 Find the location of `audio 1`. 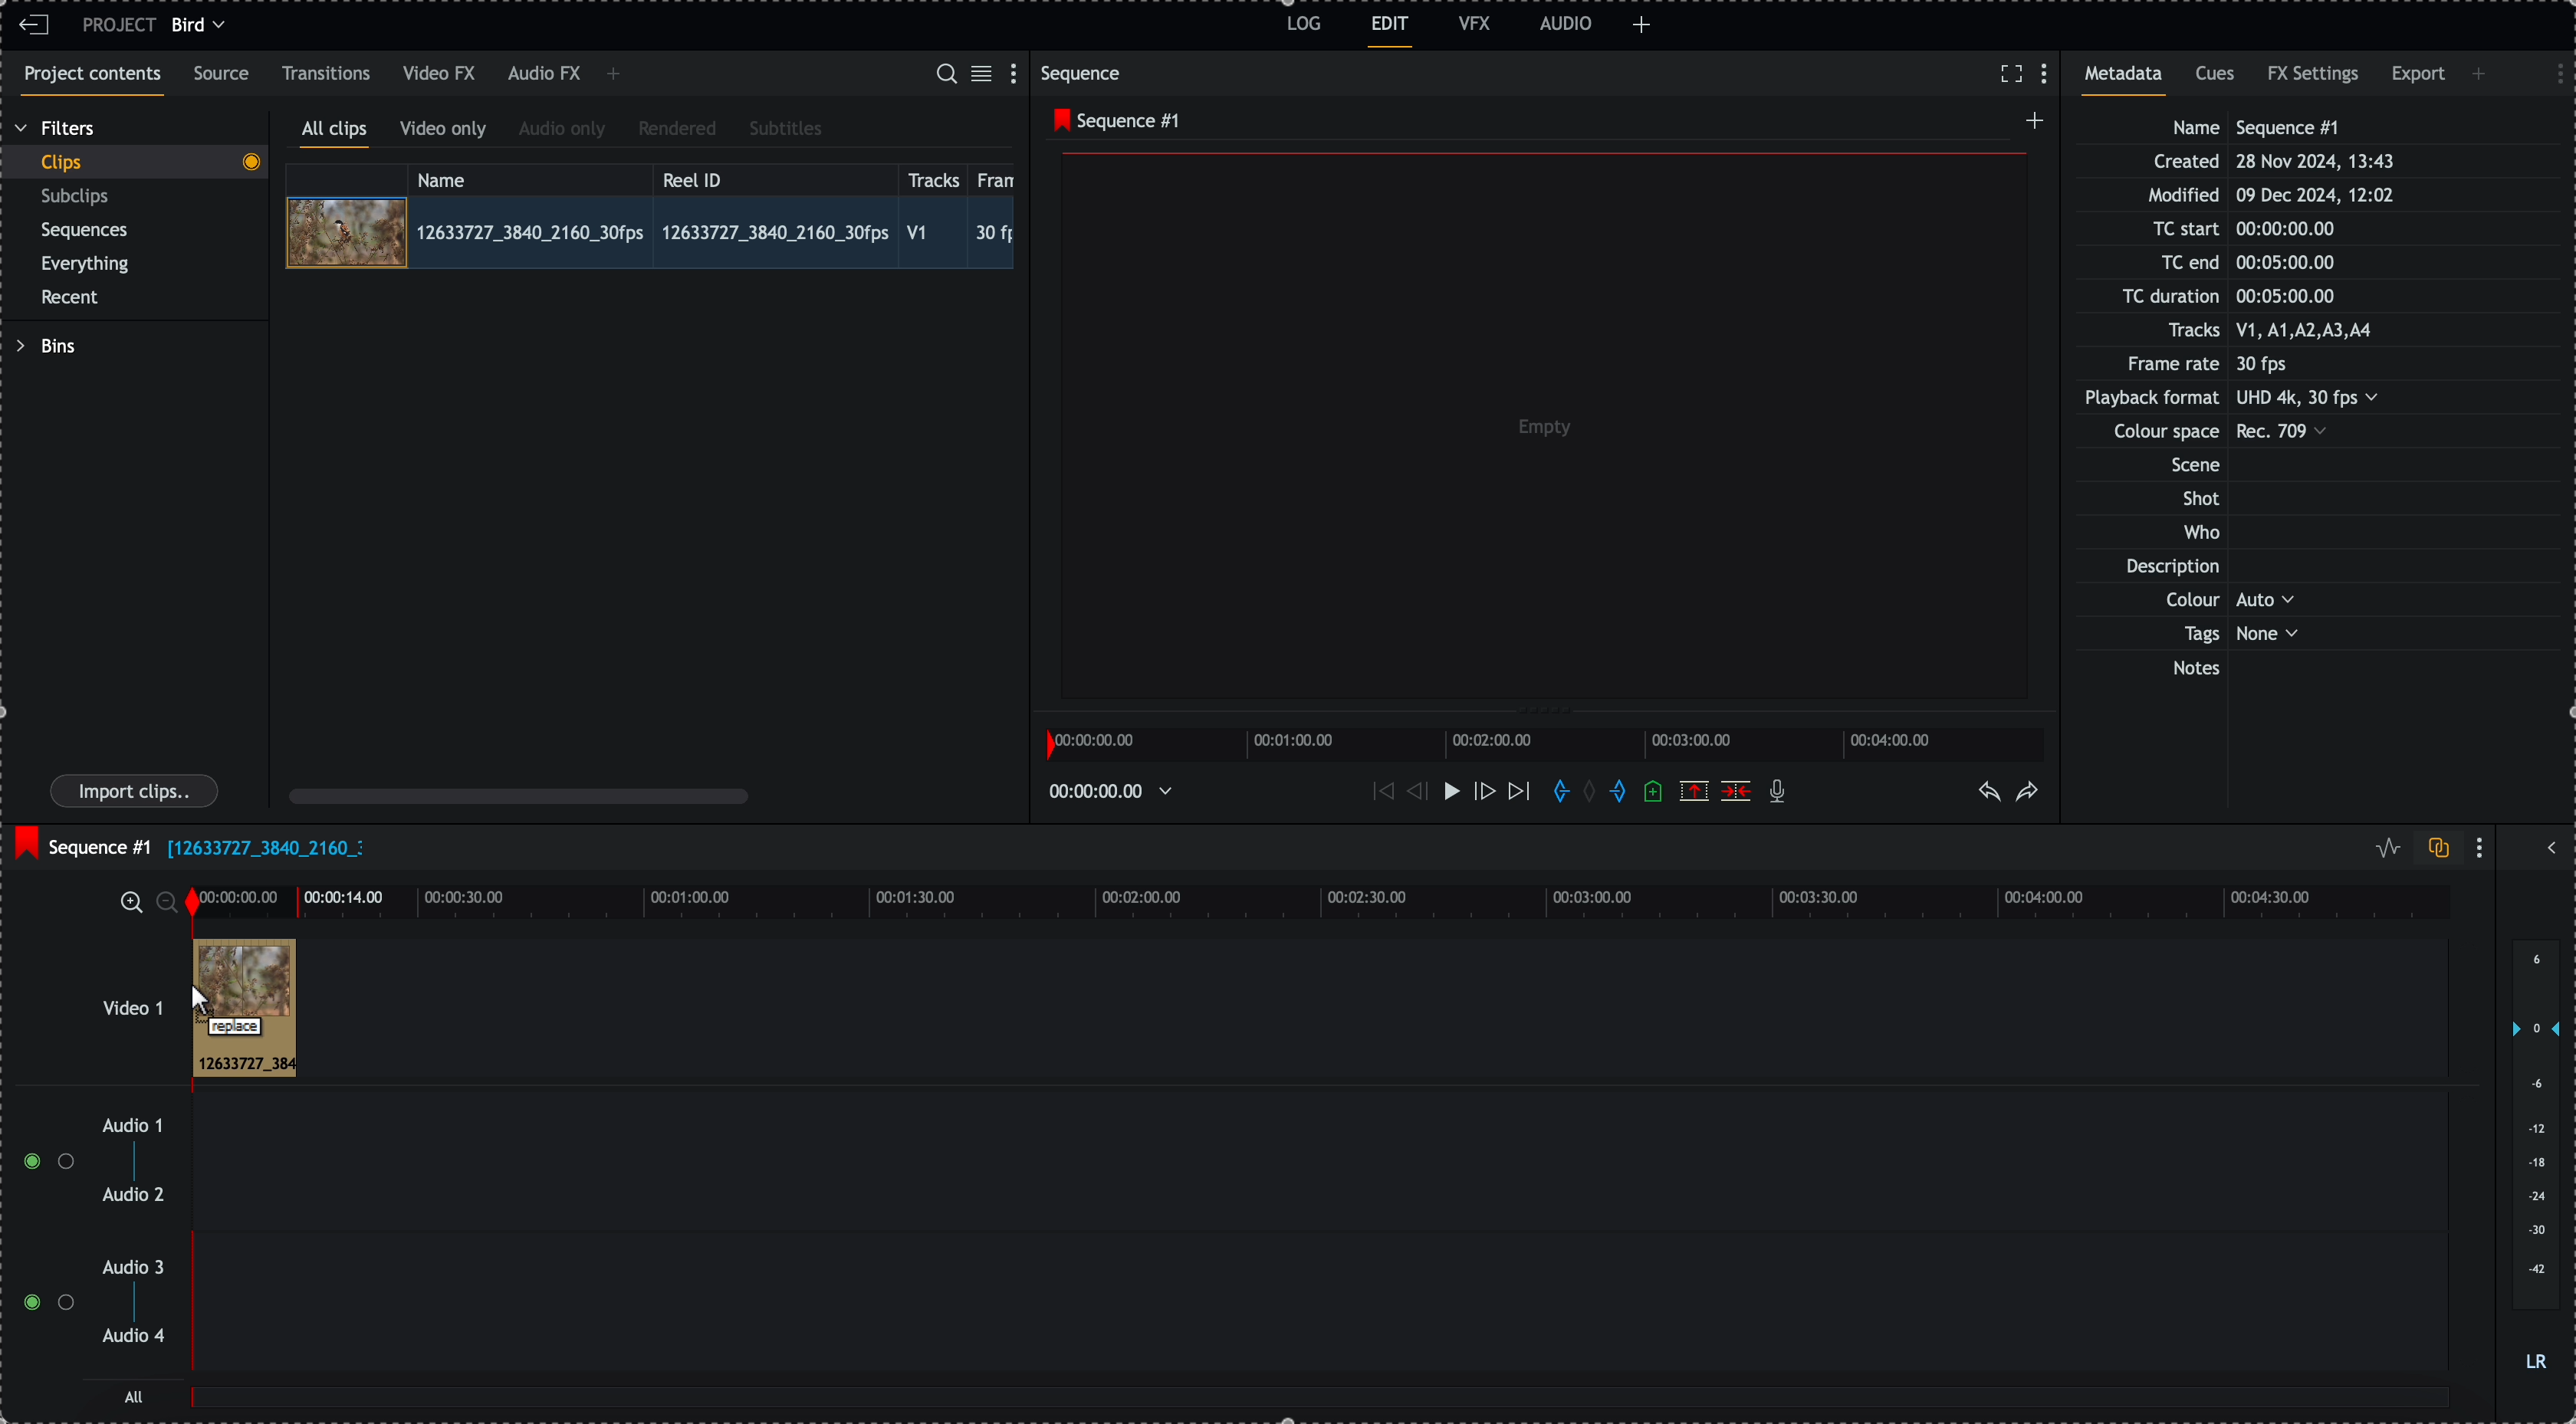

audio 1 is located at coordinates (125, 1127).